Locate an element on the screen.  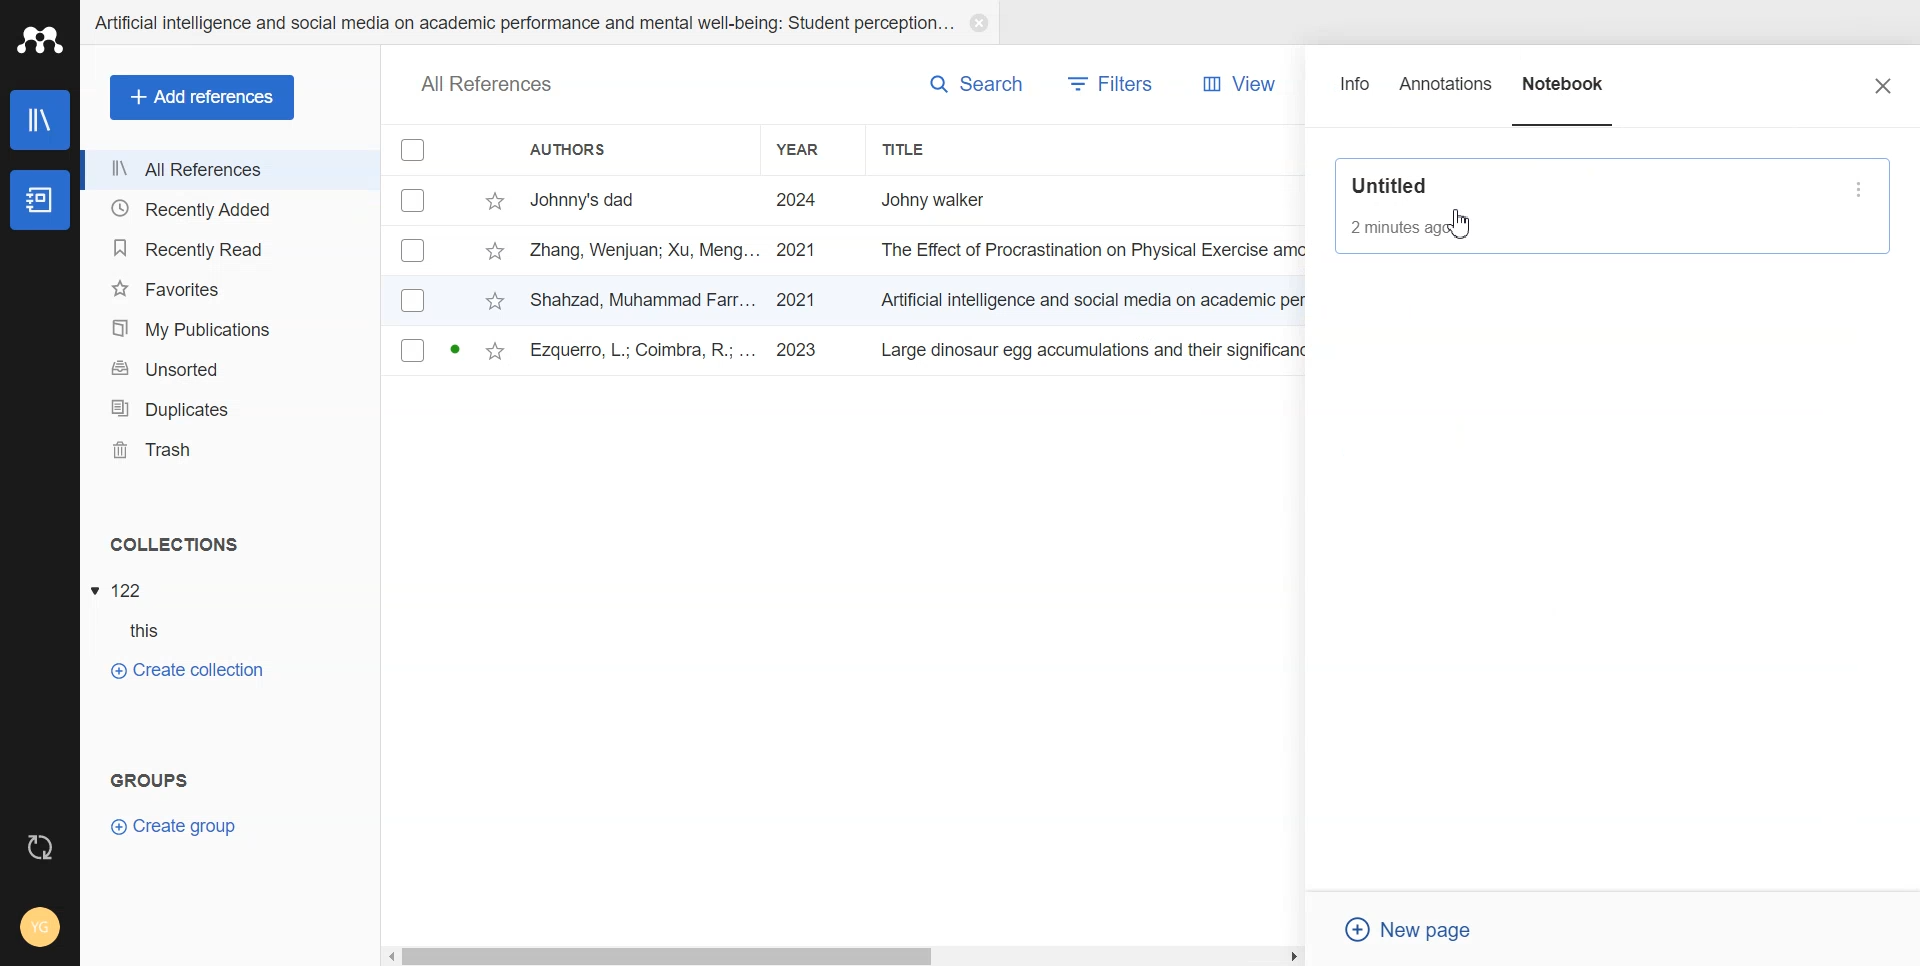
Library is located at coordinates (42, 120).